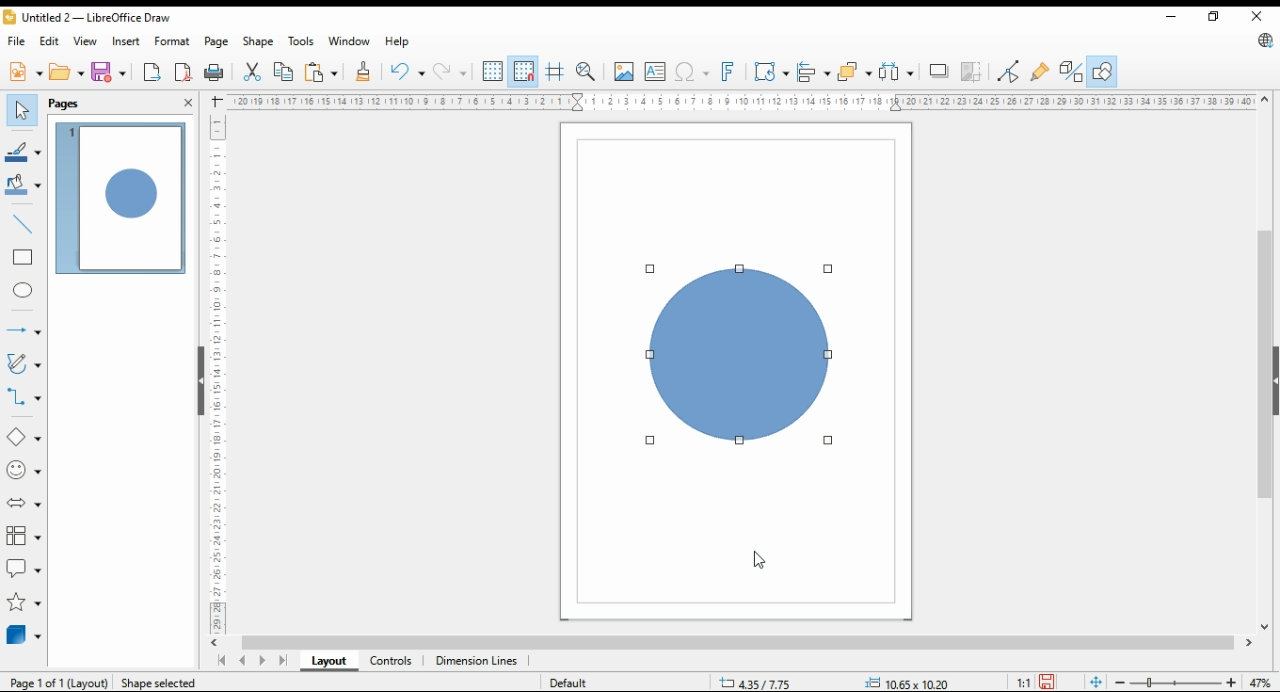 The width and height of the screenshot is (1280, 692). What do you see at coordinates (49, 41) in the screenshot?
I see `edit` at bounding box center [49, 41].